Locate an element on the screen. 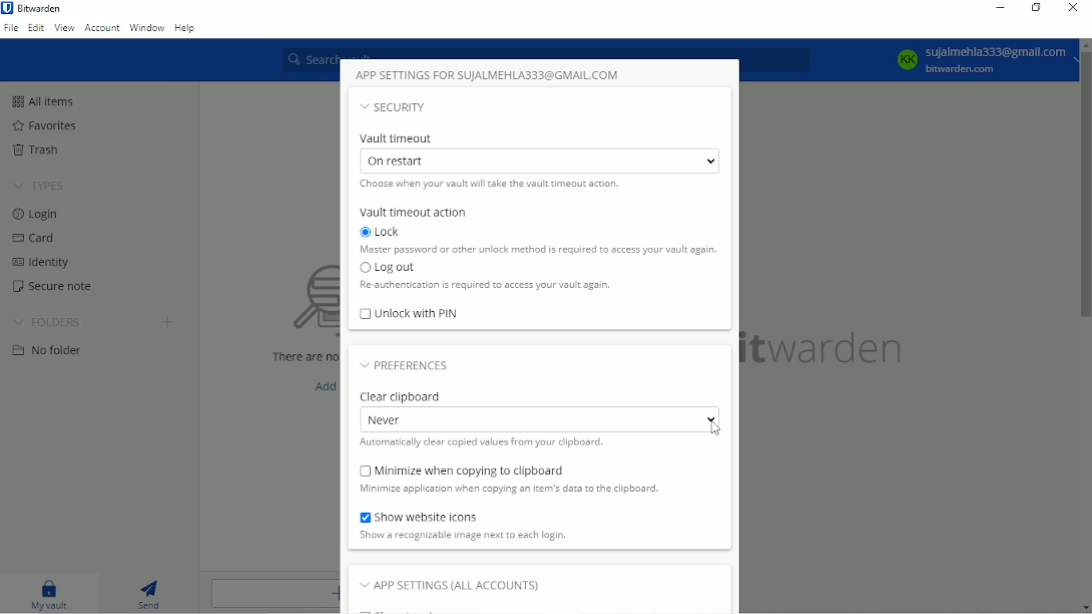 This screenshot has width=1092, height=614. Show website icons is located at coordinates (419, 517).